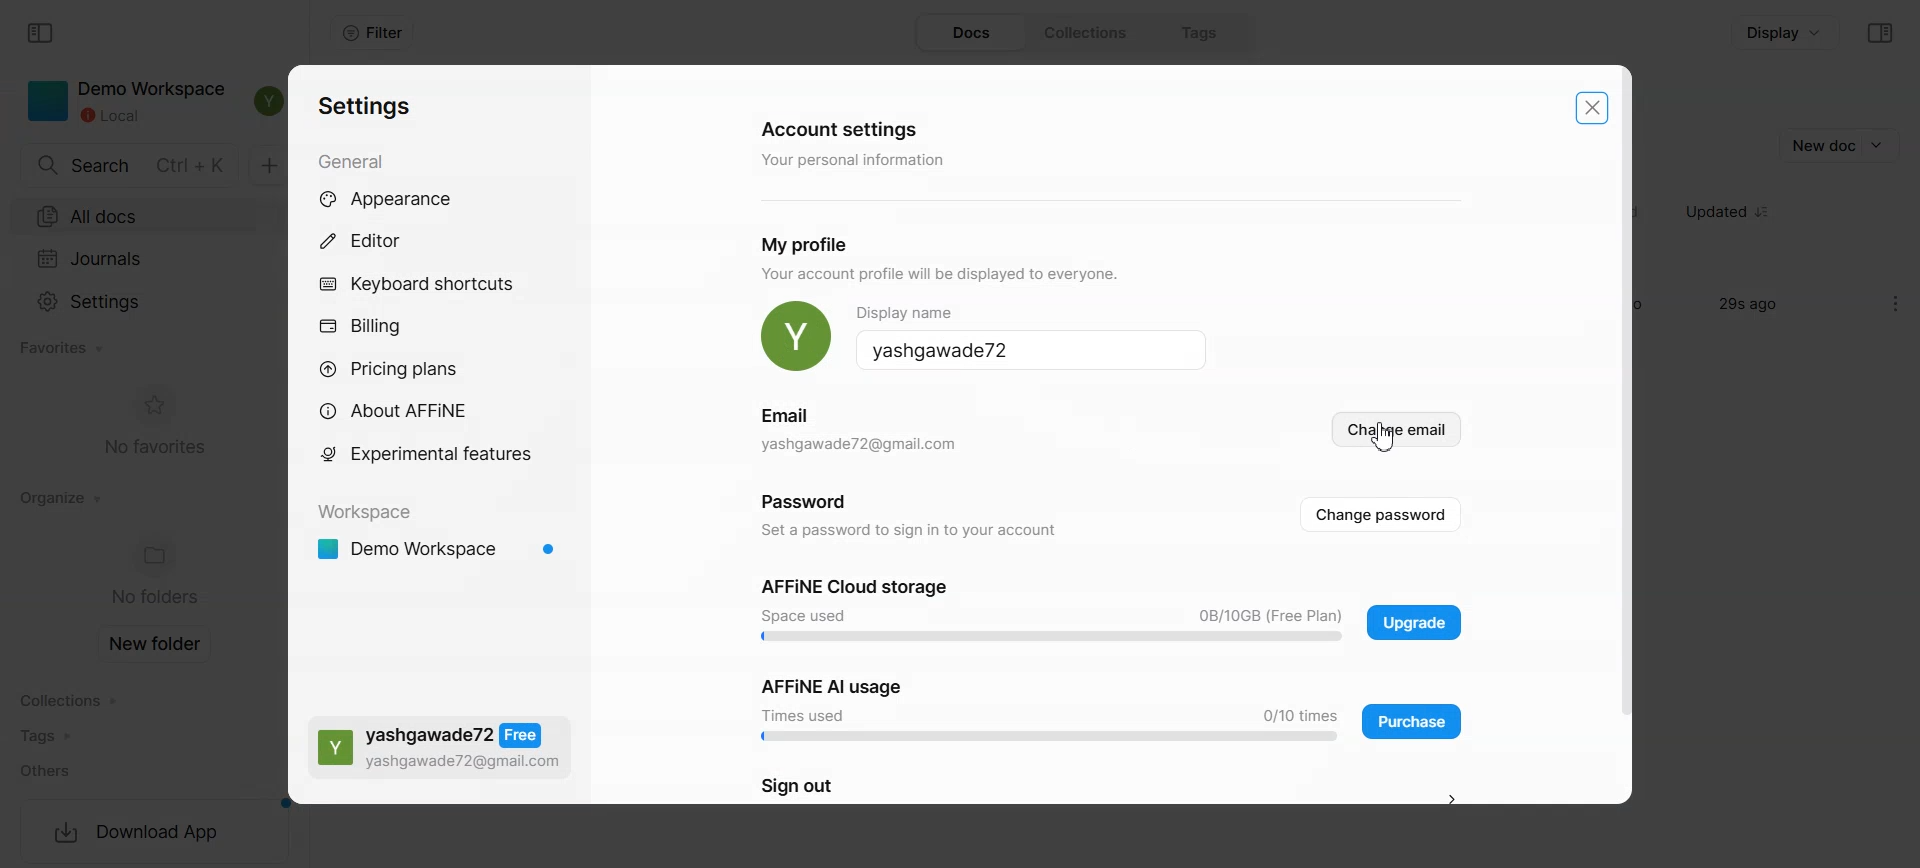 The height and width of the screenshot is (868, 1920). I want to click on account settings, so click(837, 132).